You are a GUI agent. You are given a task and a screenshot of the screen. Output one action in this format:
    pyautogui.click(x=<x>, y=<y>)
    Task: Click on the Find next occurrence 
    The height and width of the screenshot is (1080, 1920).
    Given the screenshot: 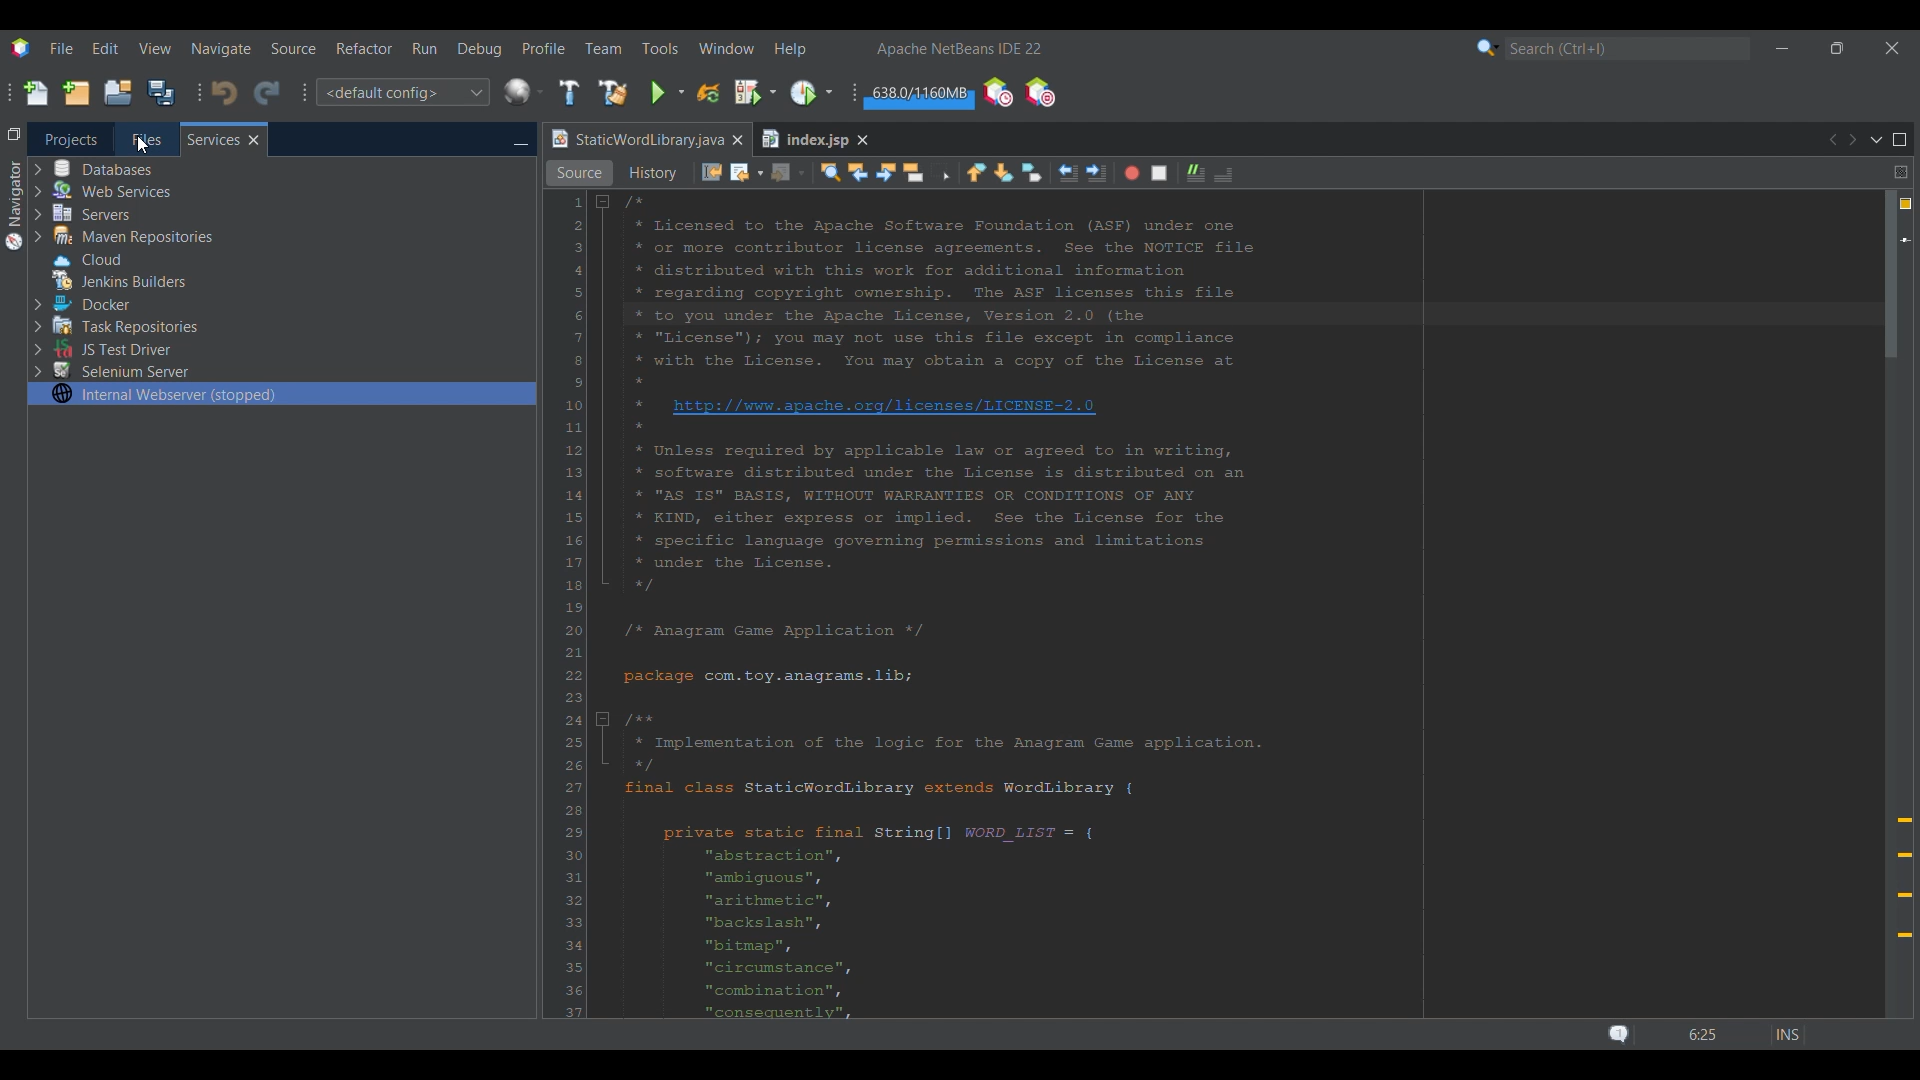 What is the action you would take?
    pyautogui.click(x=885, y=172)
    